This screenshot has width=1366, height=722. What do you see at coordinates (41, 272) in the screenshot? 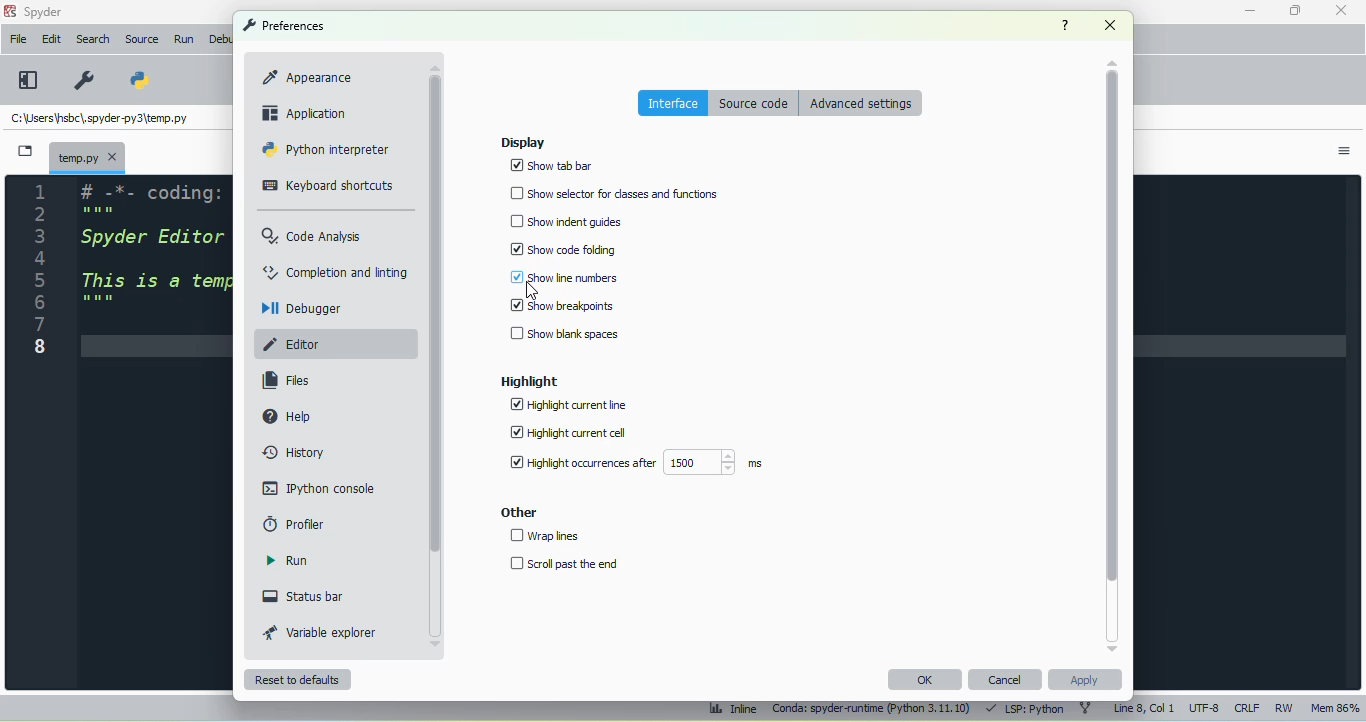
I see `line numbers` at bounding box center [41, 272].